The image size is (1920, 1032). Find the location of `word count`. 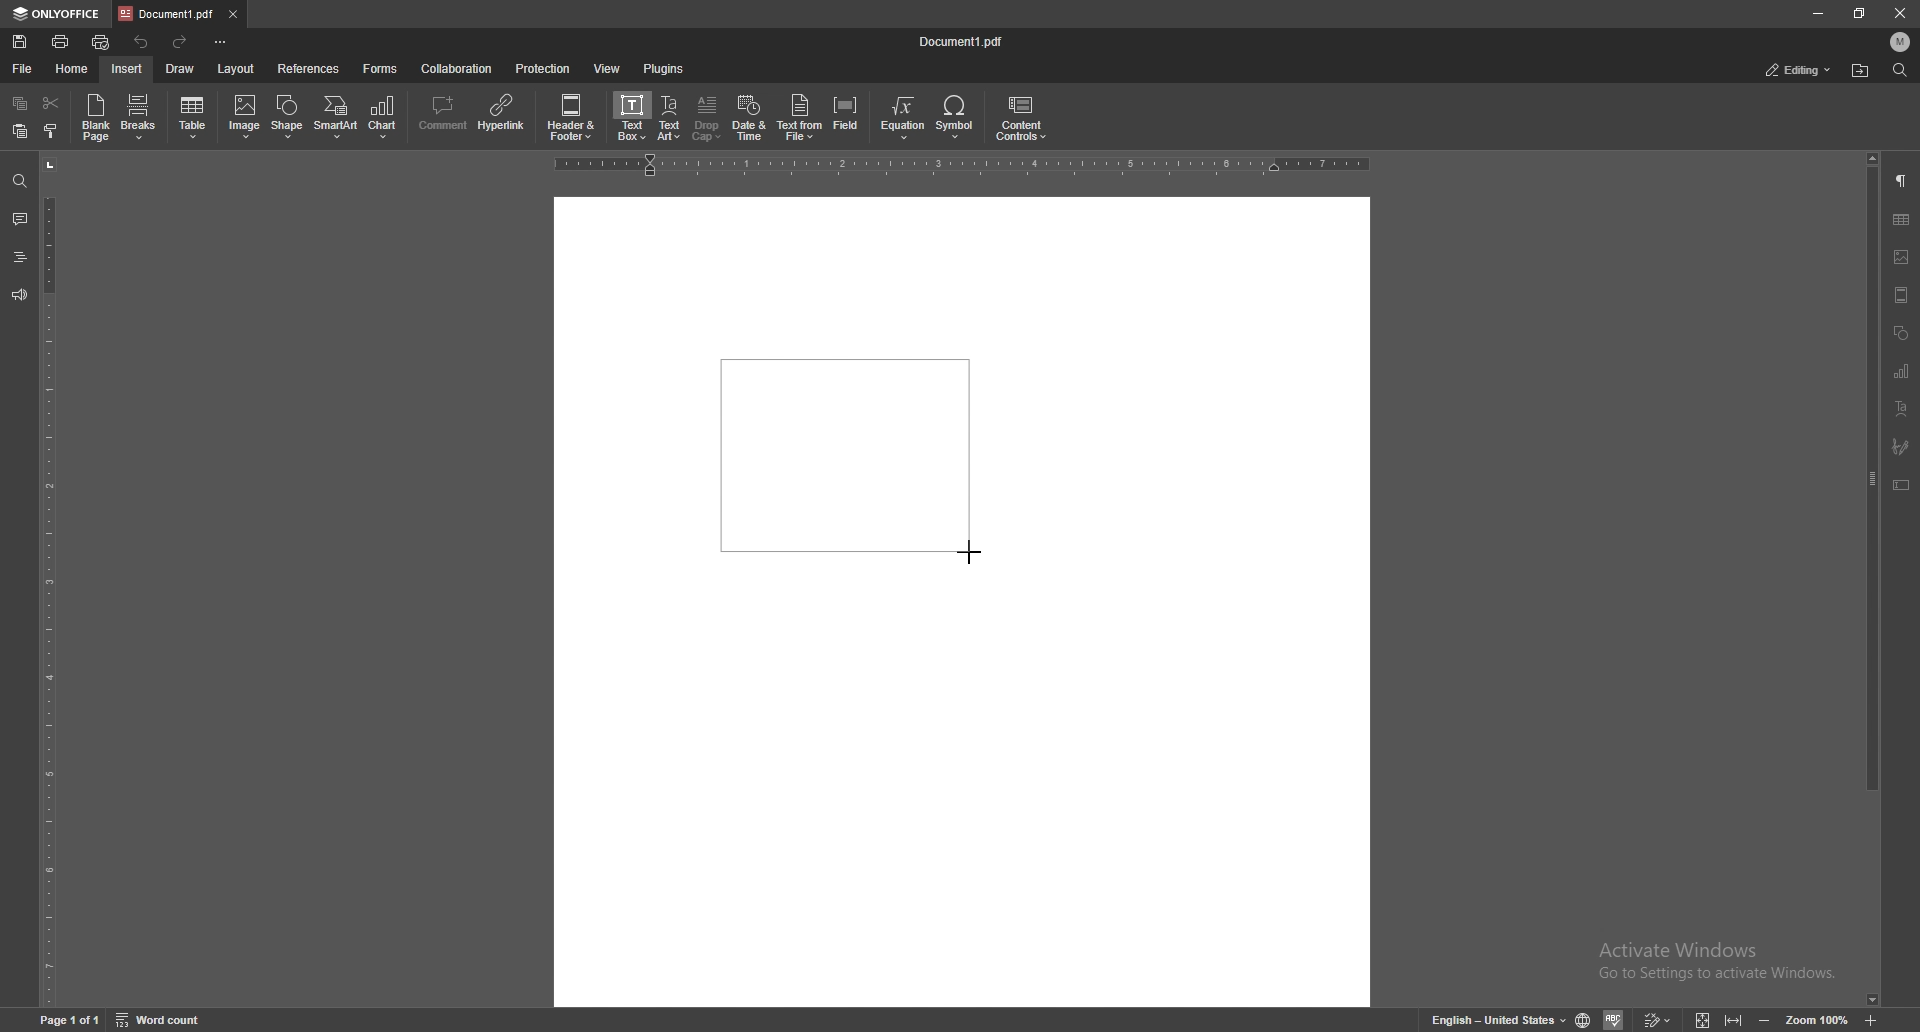

word count is located at coordinates (161, 1020).